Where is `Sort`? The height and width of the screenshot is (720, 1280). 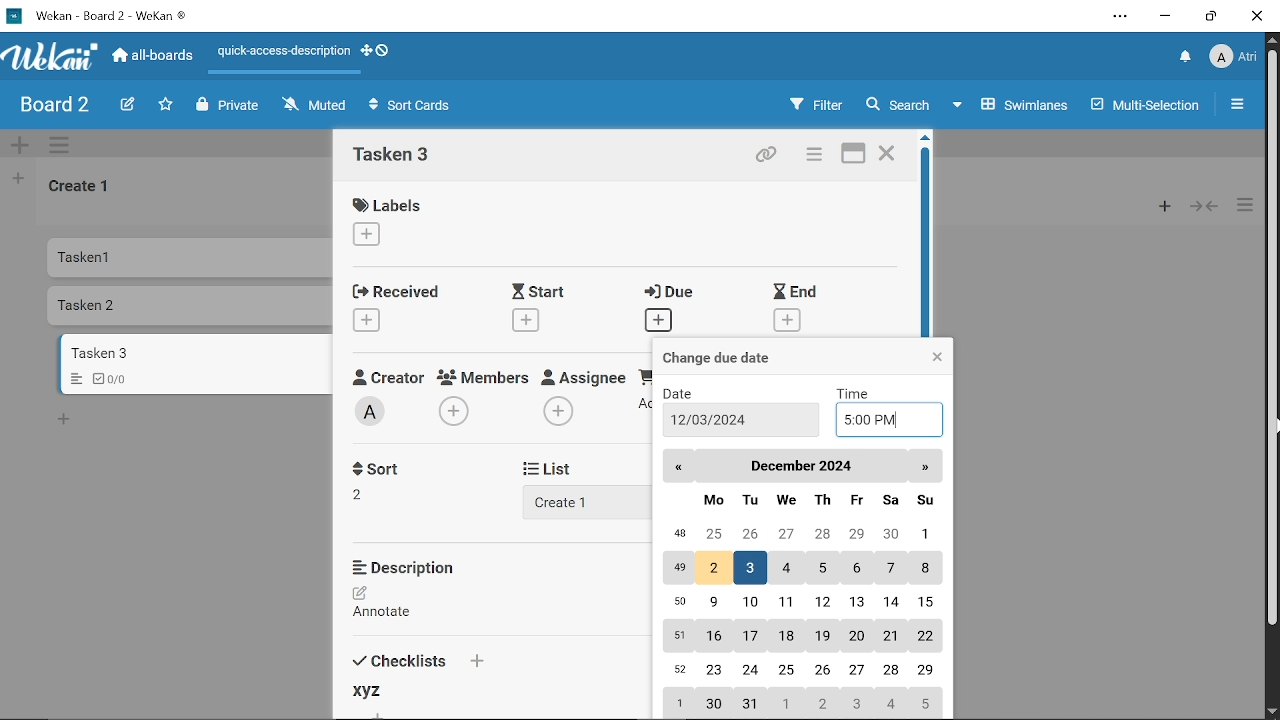 Sort is located at coordinates (382, 467).